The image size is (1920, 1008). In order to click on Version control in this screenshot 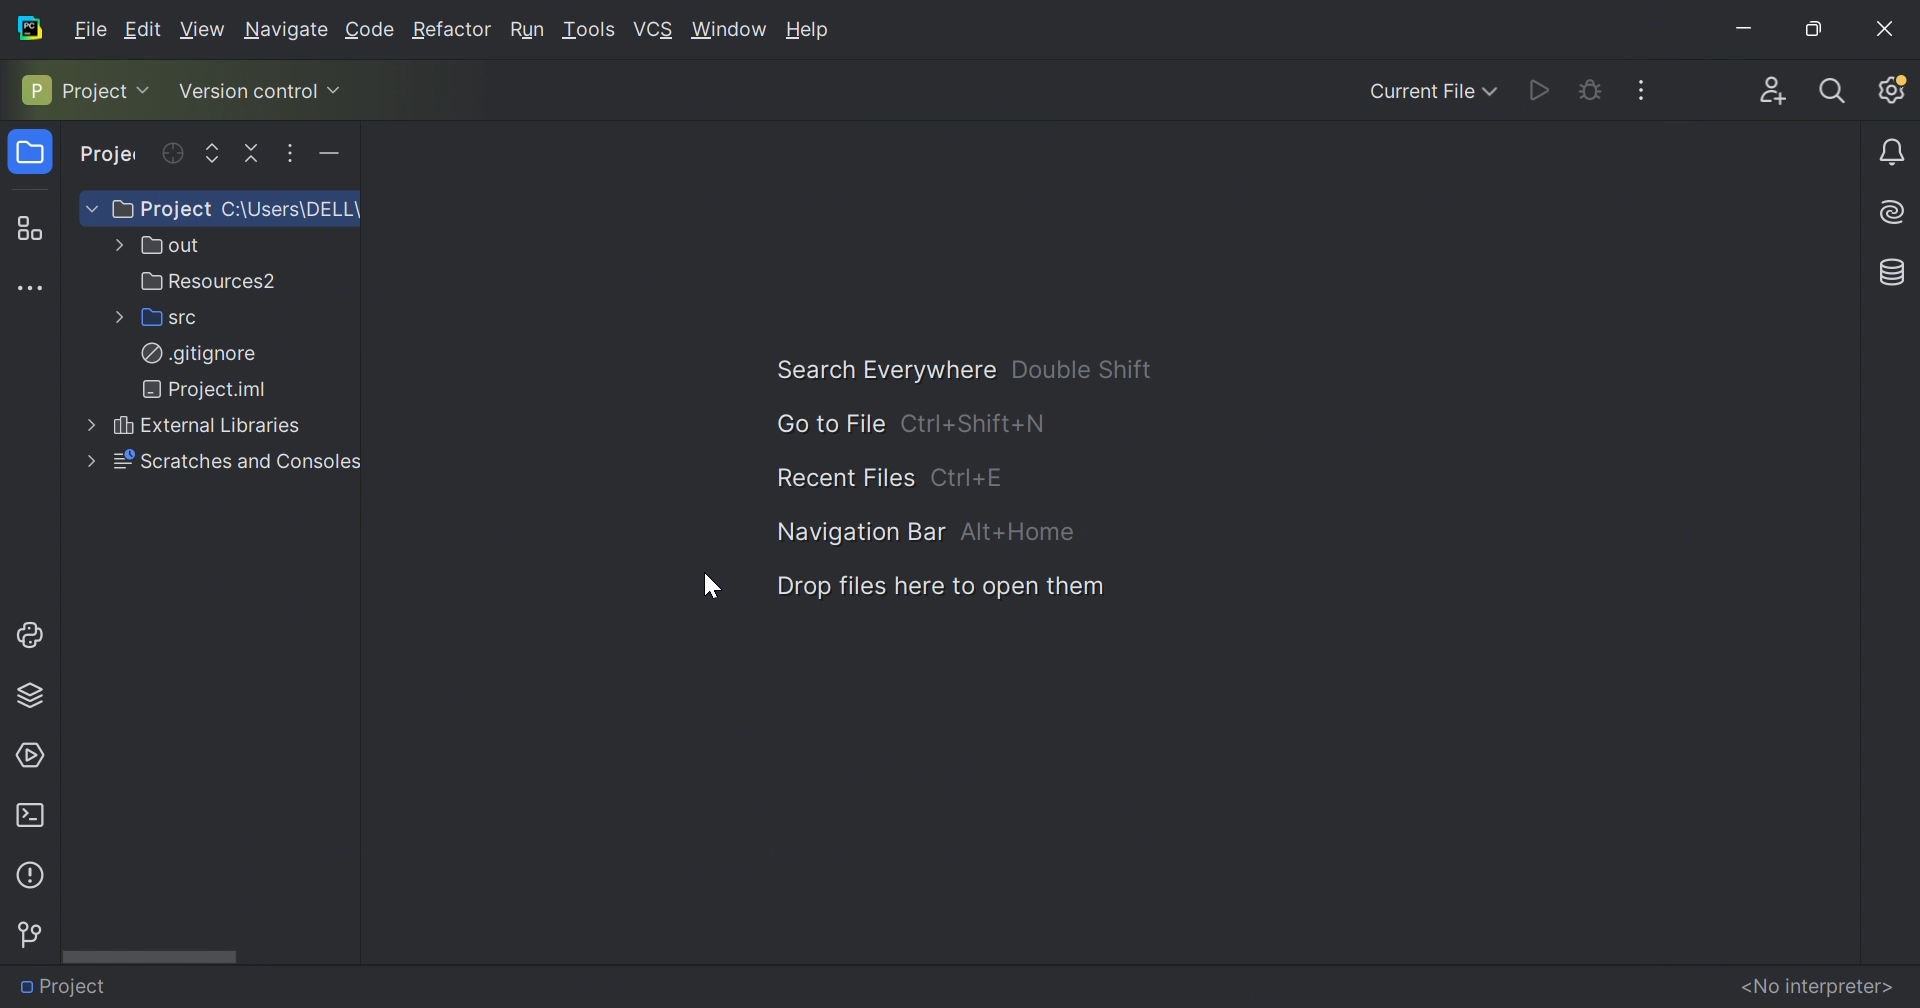, I will do `click(246, 94)`.